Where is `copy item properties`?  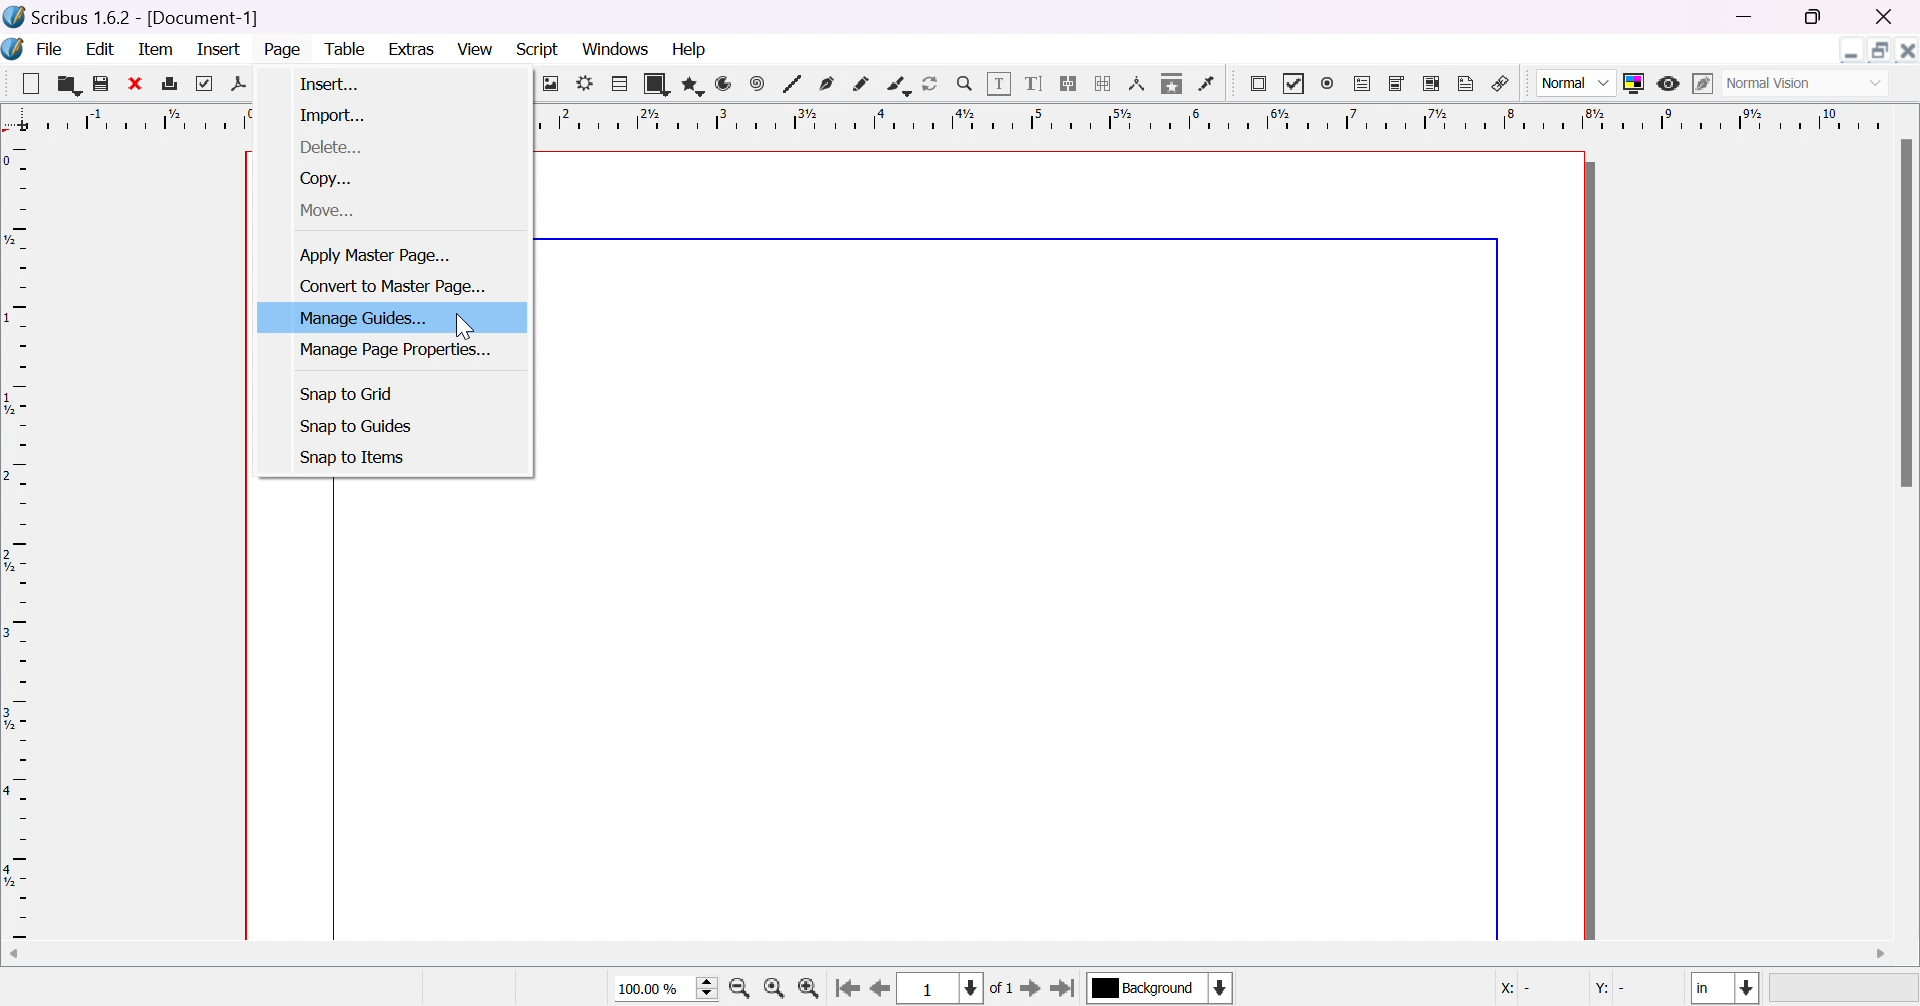
copy item properties is located at coordinates (1174, 85).